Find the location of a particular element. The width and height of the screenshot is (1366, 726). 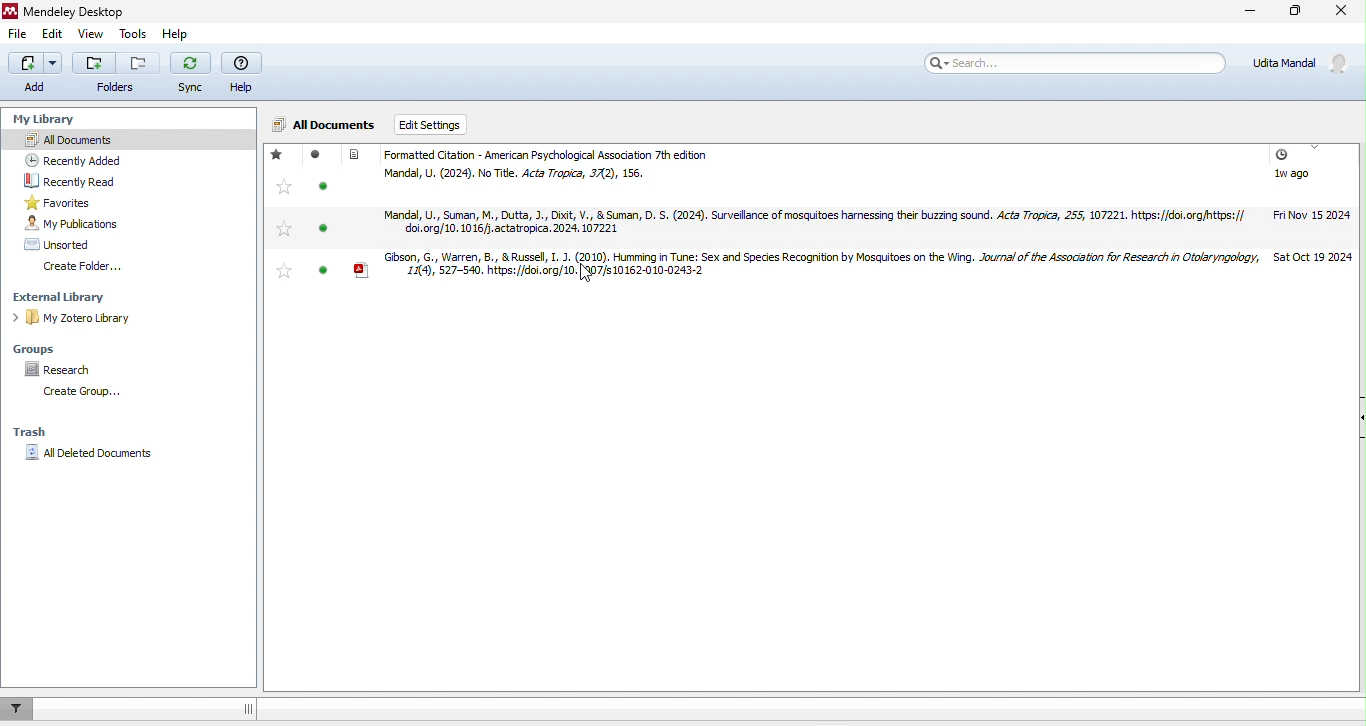

Mandal, U., Suman, M., Dutta, J., Dixit, V., & Suman, D. S. (2024). Surveillance of mosquitoes harnessing their buzzing sound. Acta Tropica, 255, 107221. https:/fdoi.org/https://
‘doi org/10. 10163. actatropica. 2024. 107221 is located at coordinates (808, 222).